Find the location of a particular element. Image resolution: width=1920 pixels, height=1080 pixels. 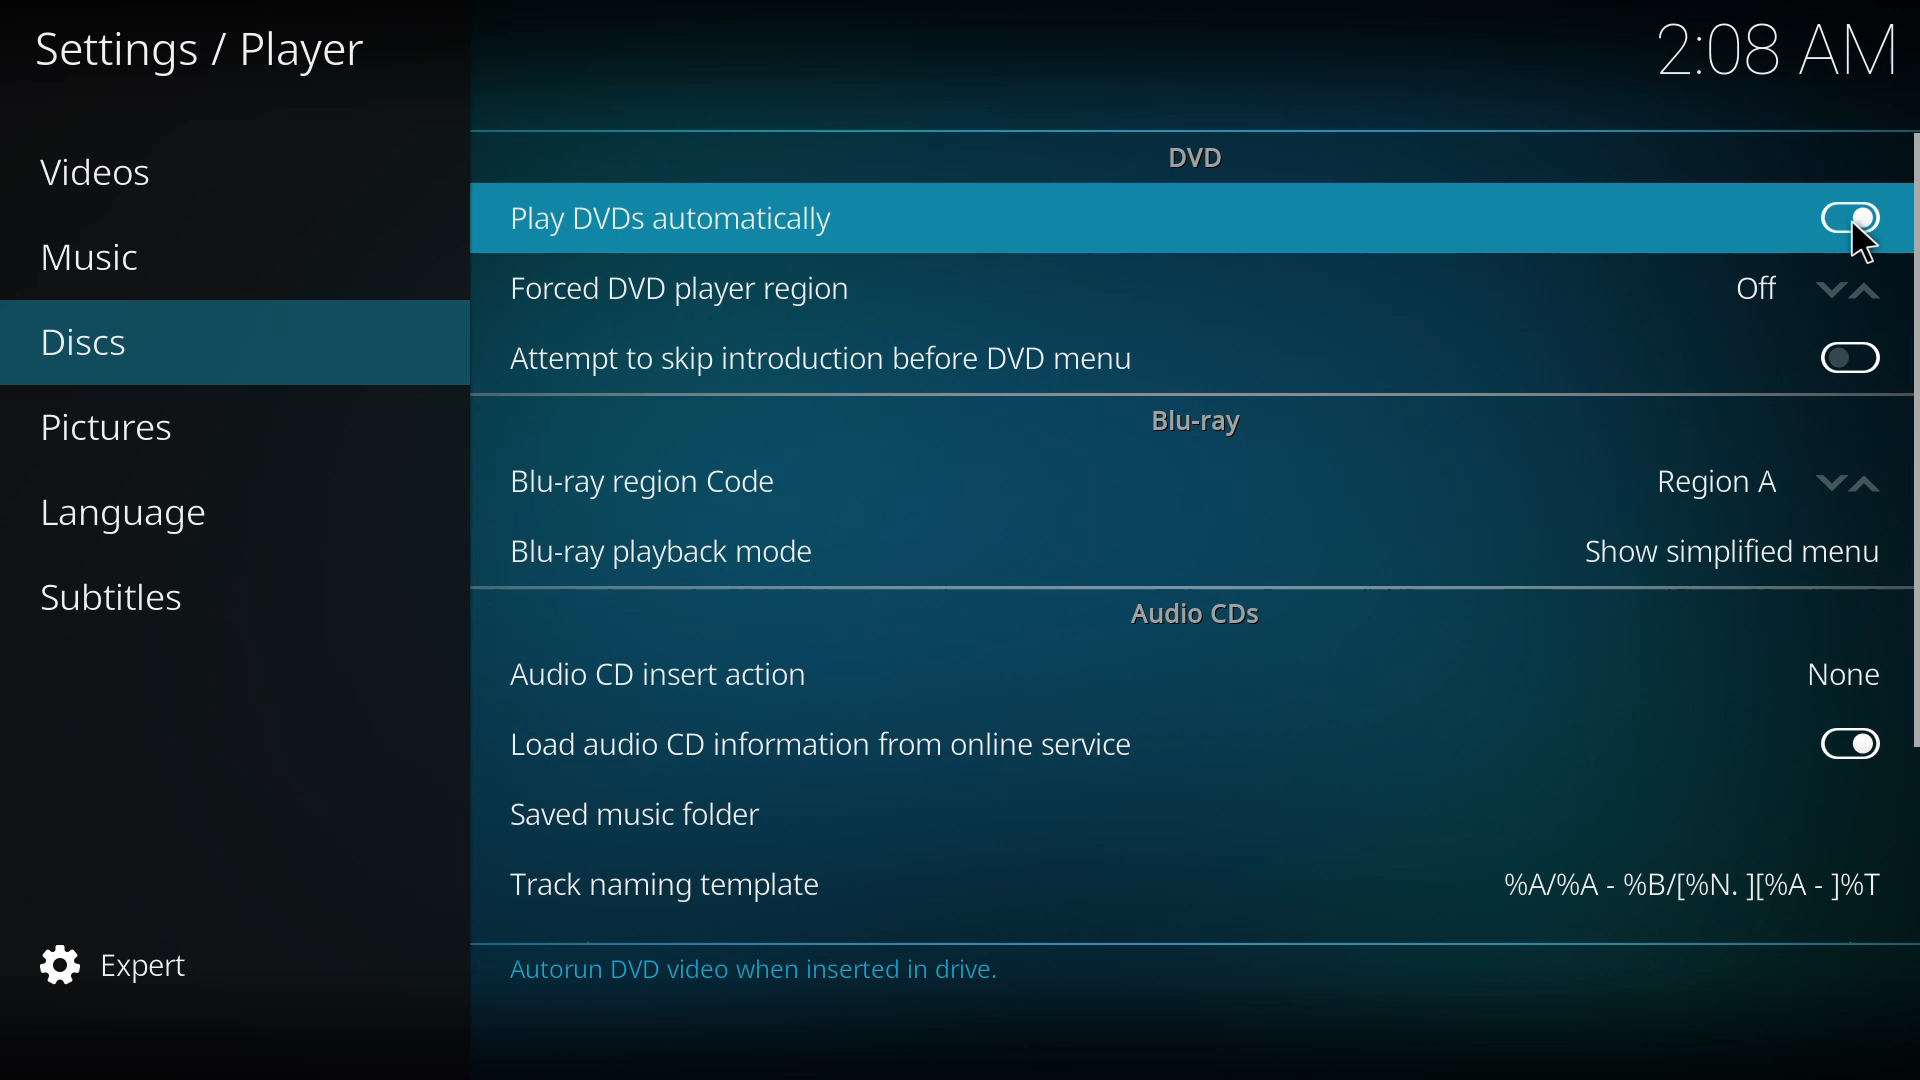

bluray region code is located at coordinates (648, 481).